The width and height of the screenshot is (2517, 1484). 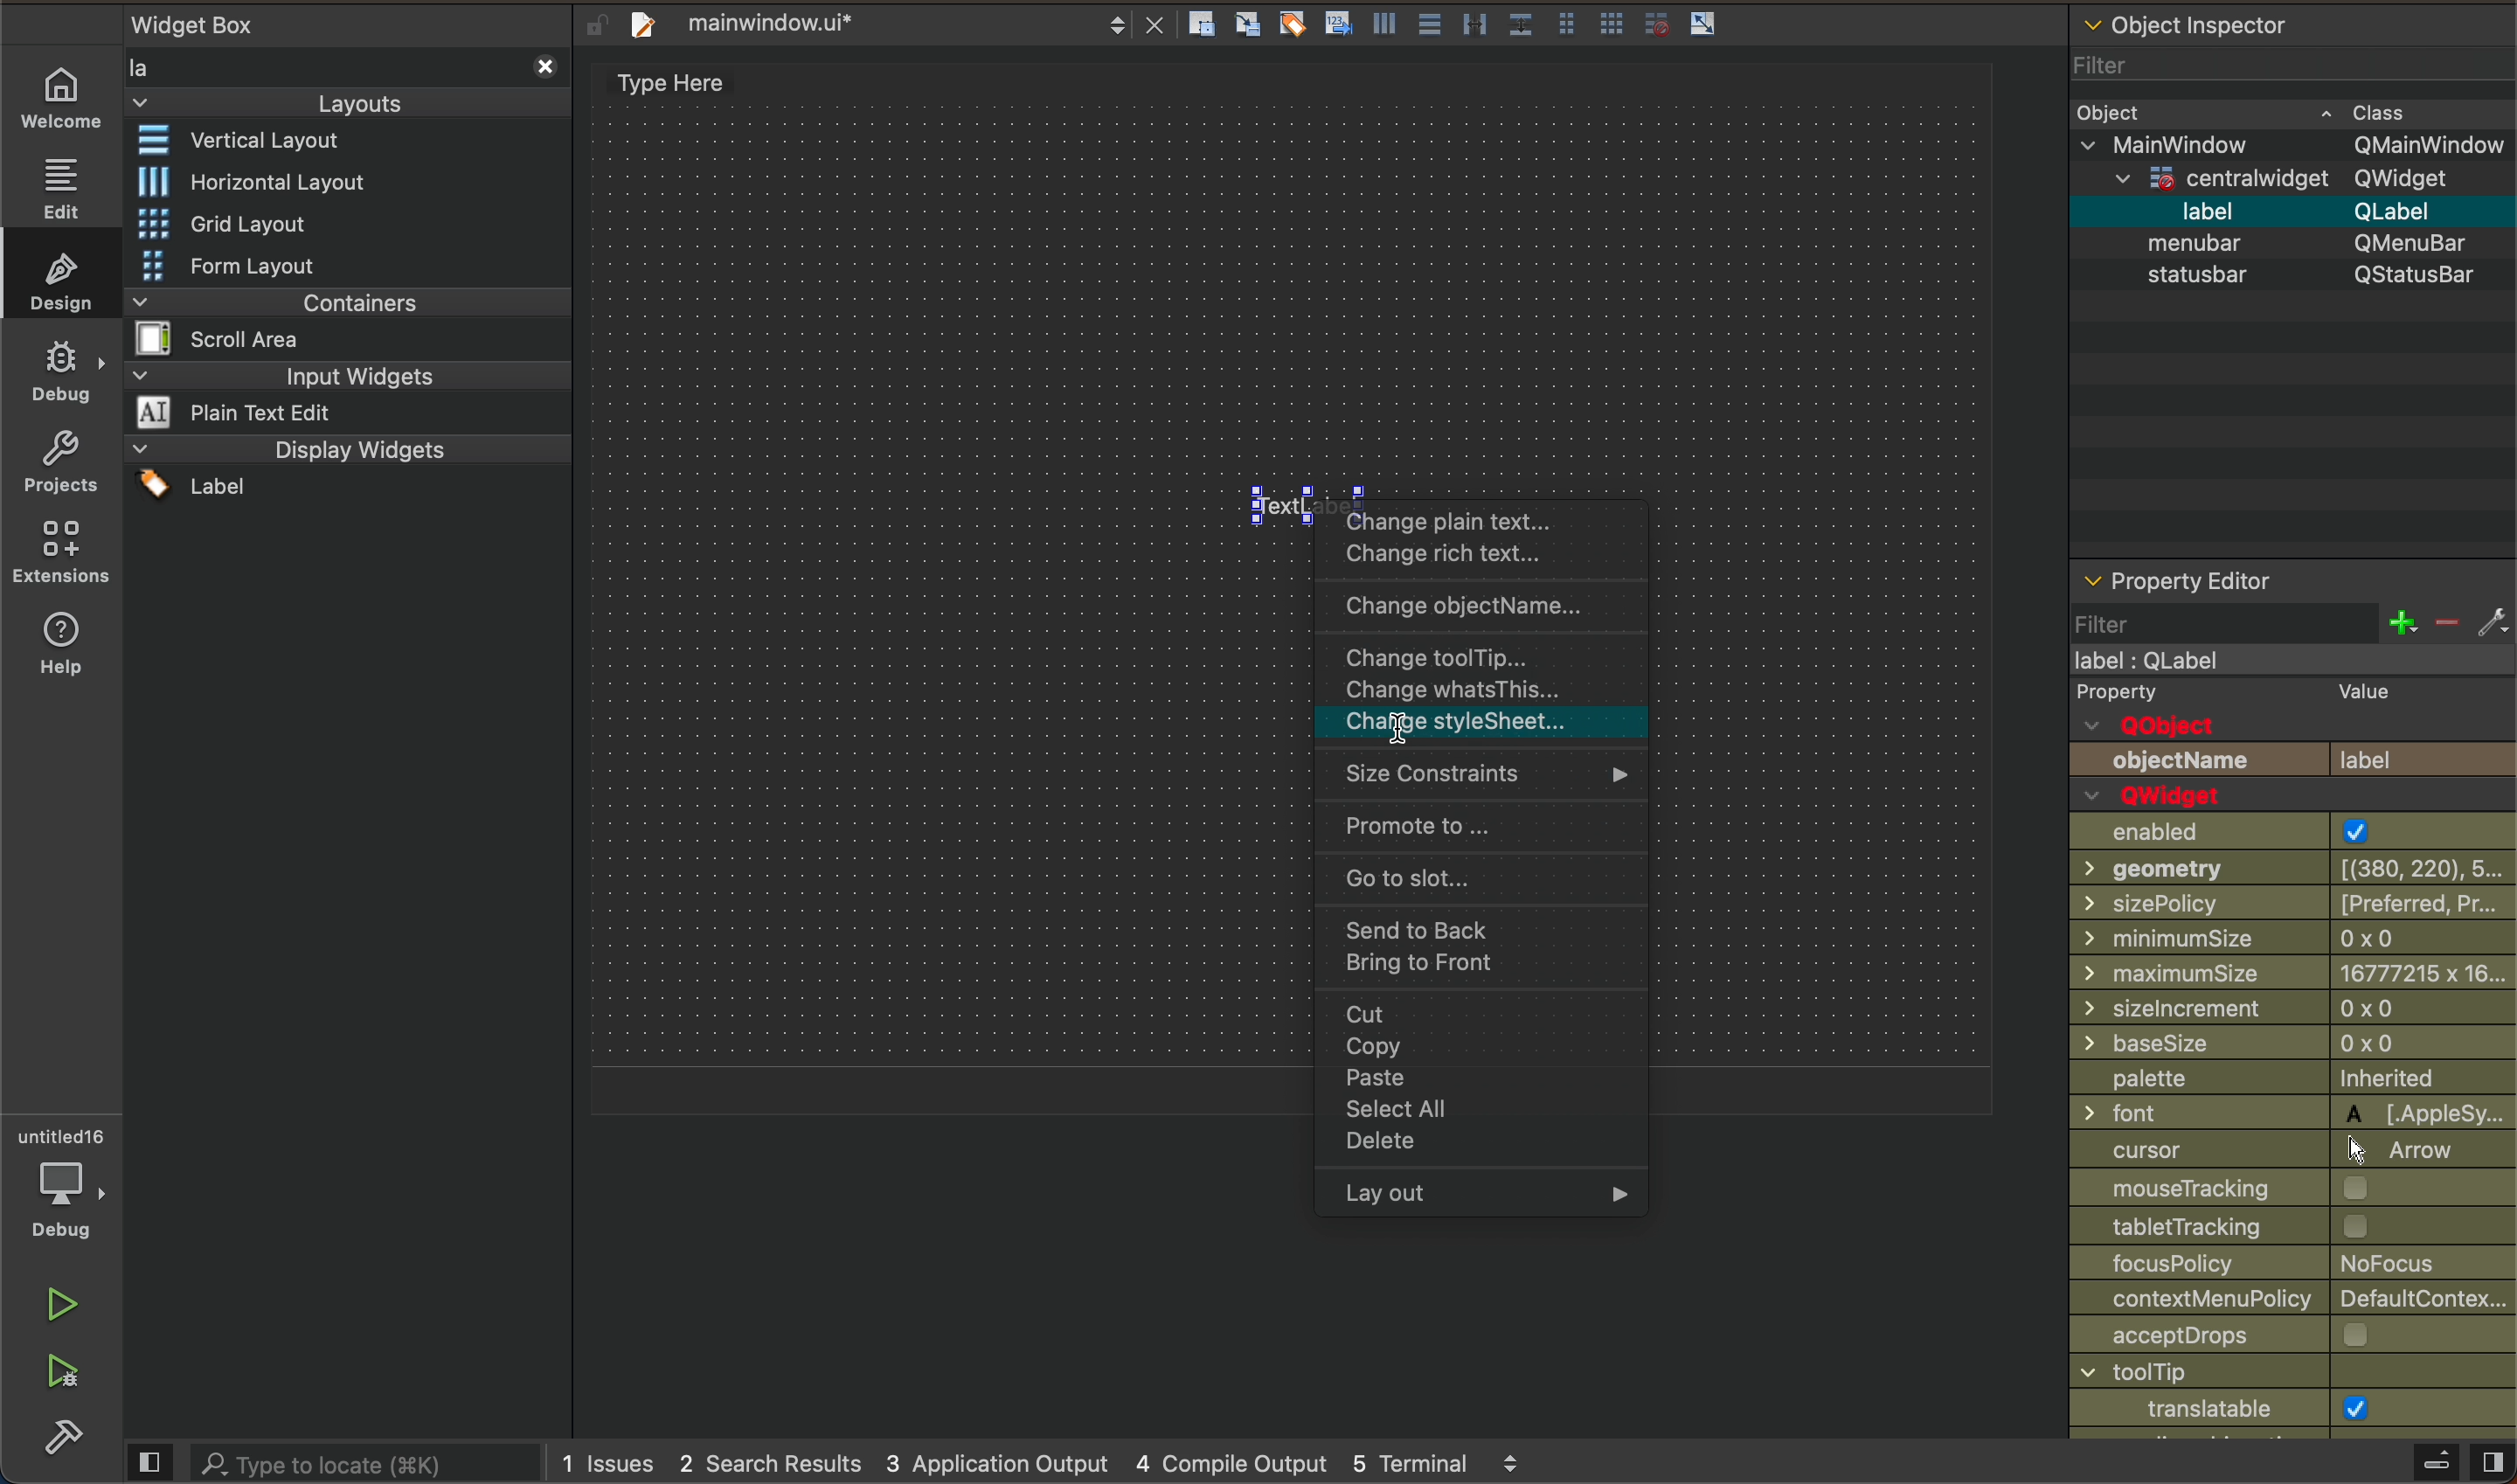 What do you see at coordinates (2283, 661) in the screenshot?
I see `main window` at bounding box center [2283, 661].